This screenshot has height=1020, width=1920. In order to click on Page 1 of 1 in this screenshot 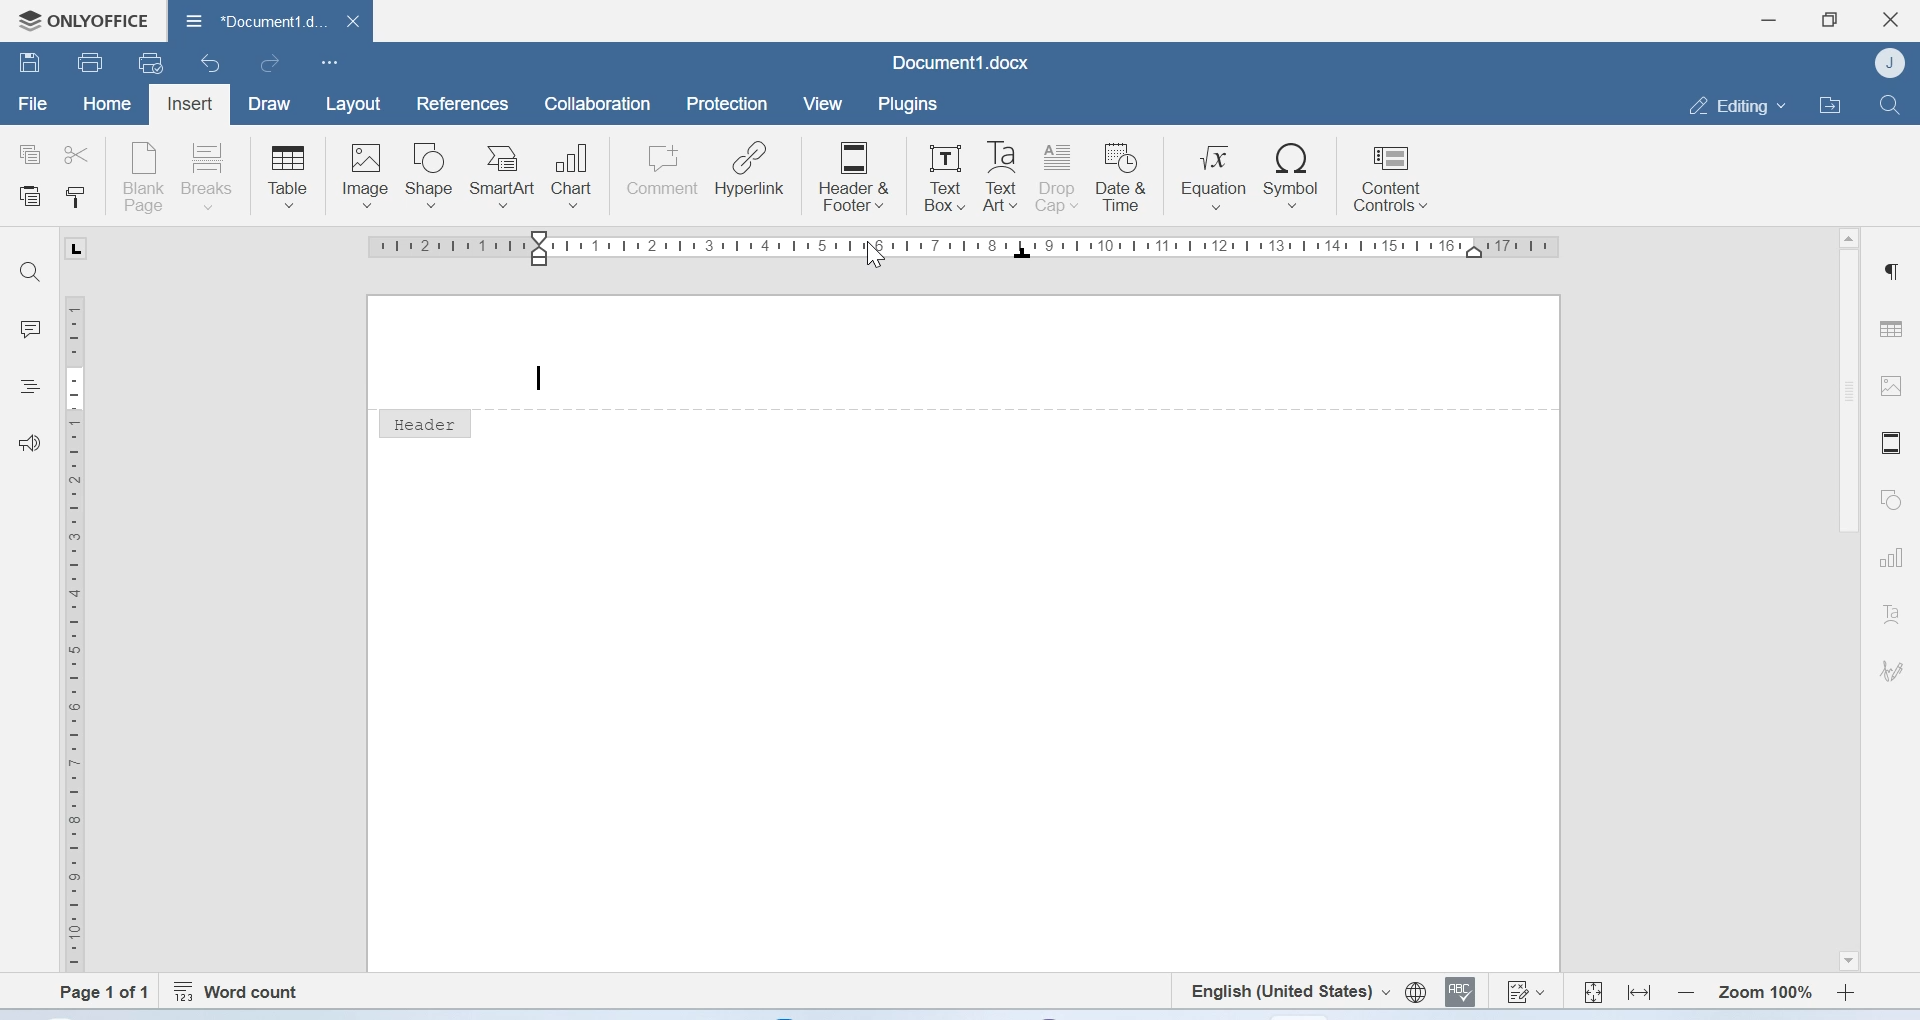, I will do `click(94, 992)`.